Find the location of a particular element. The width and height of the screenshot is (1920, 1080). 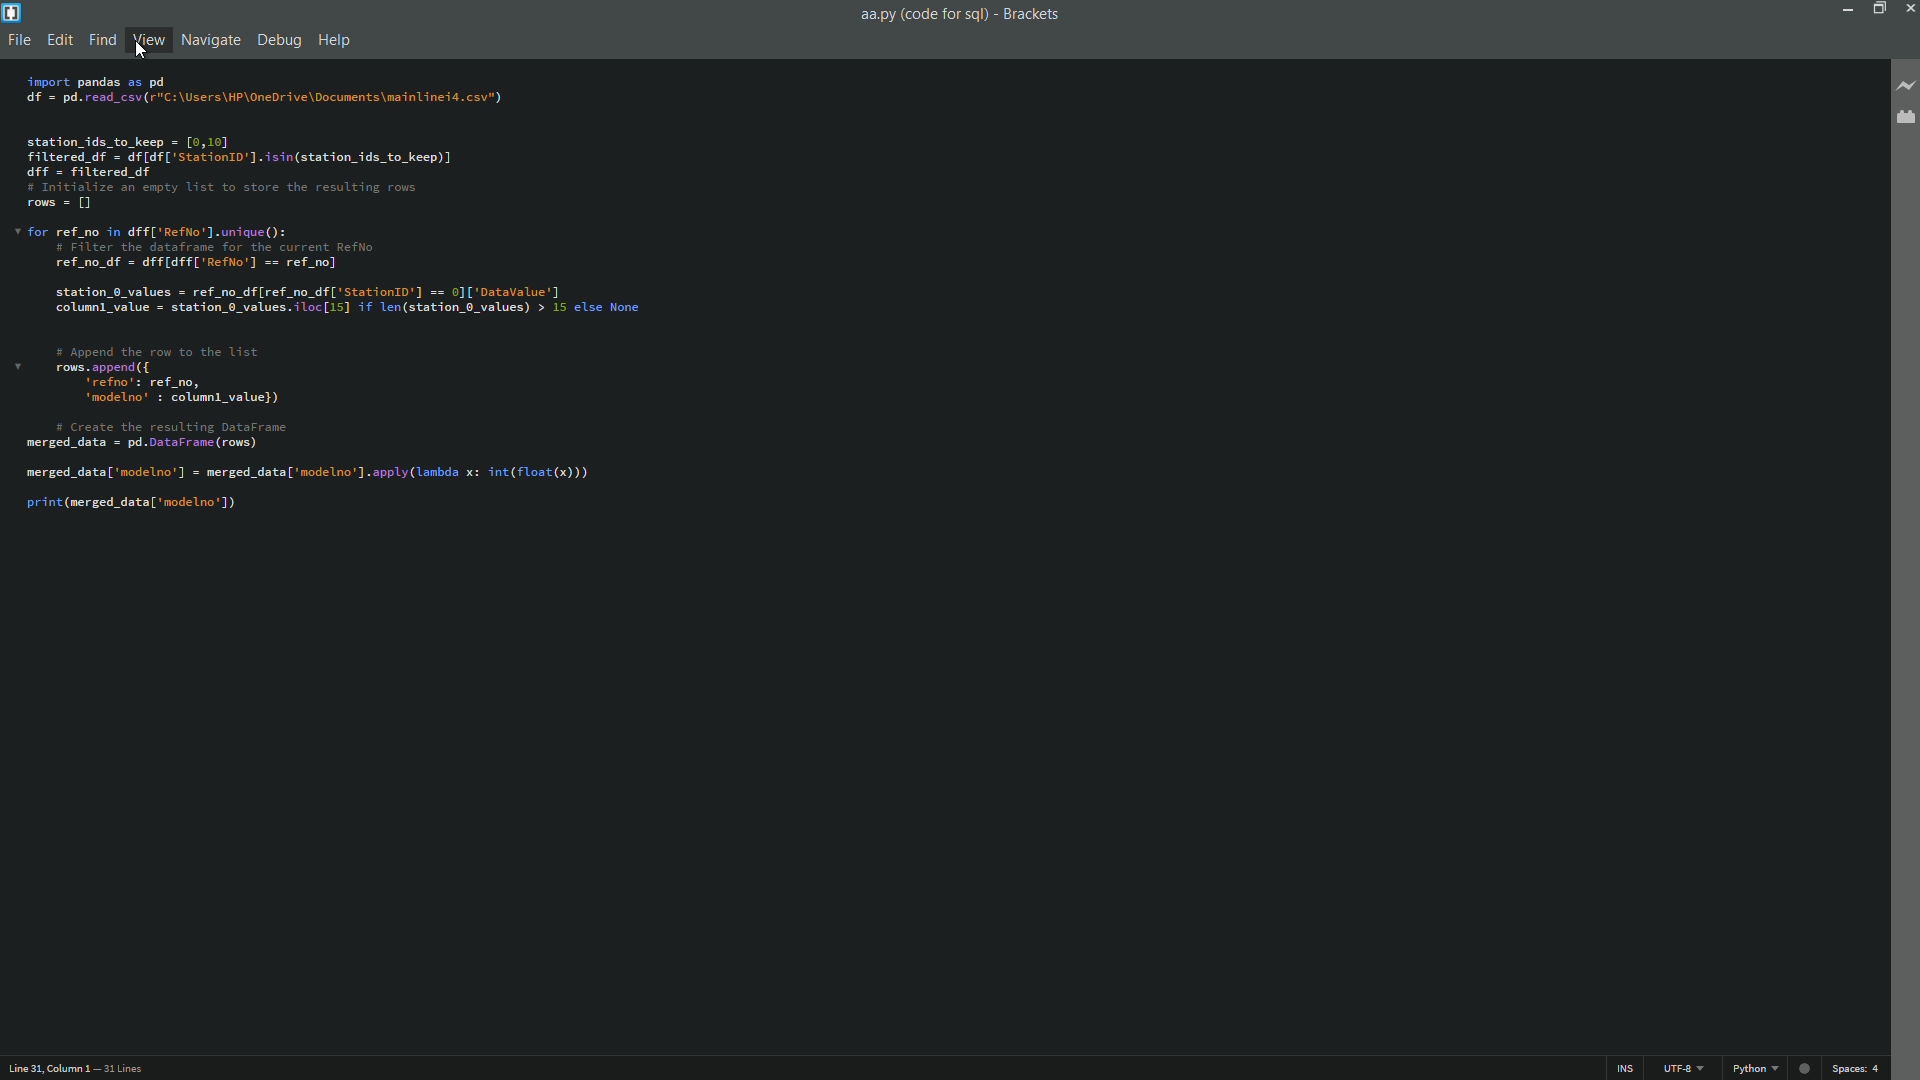

find menu is located at coordinates (100, 39).